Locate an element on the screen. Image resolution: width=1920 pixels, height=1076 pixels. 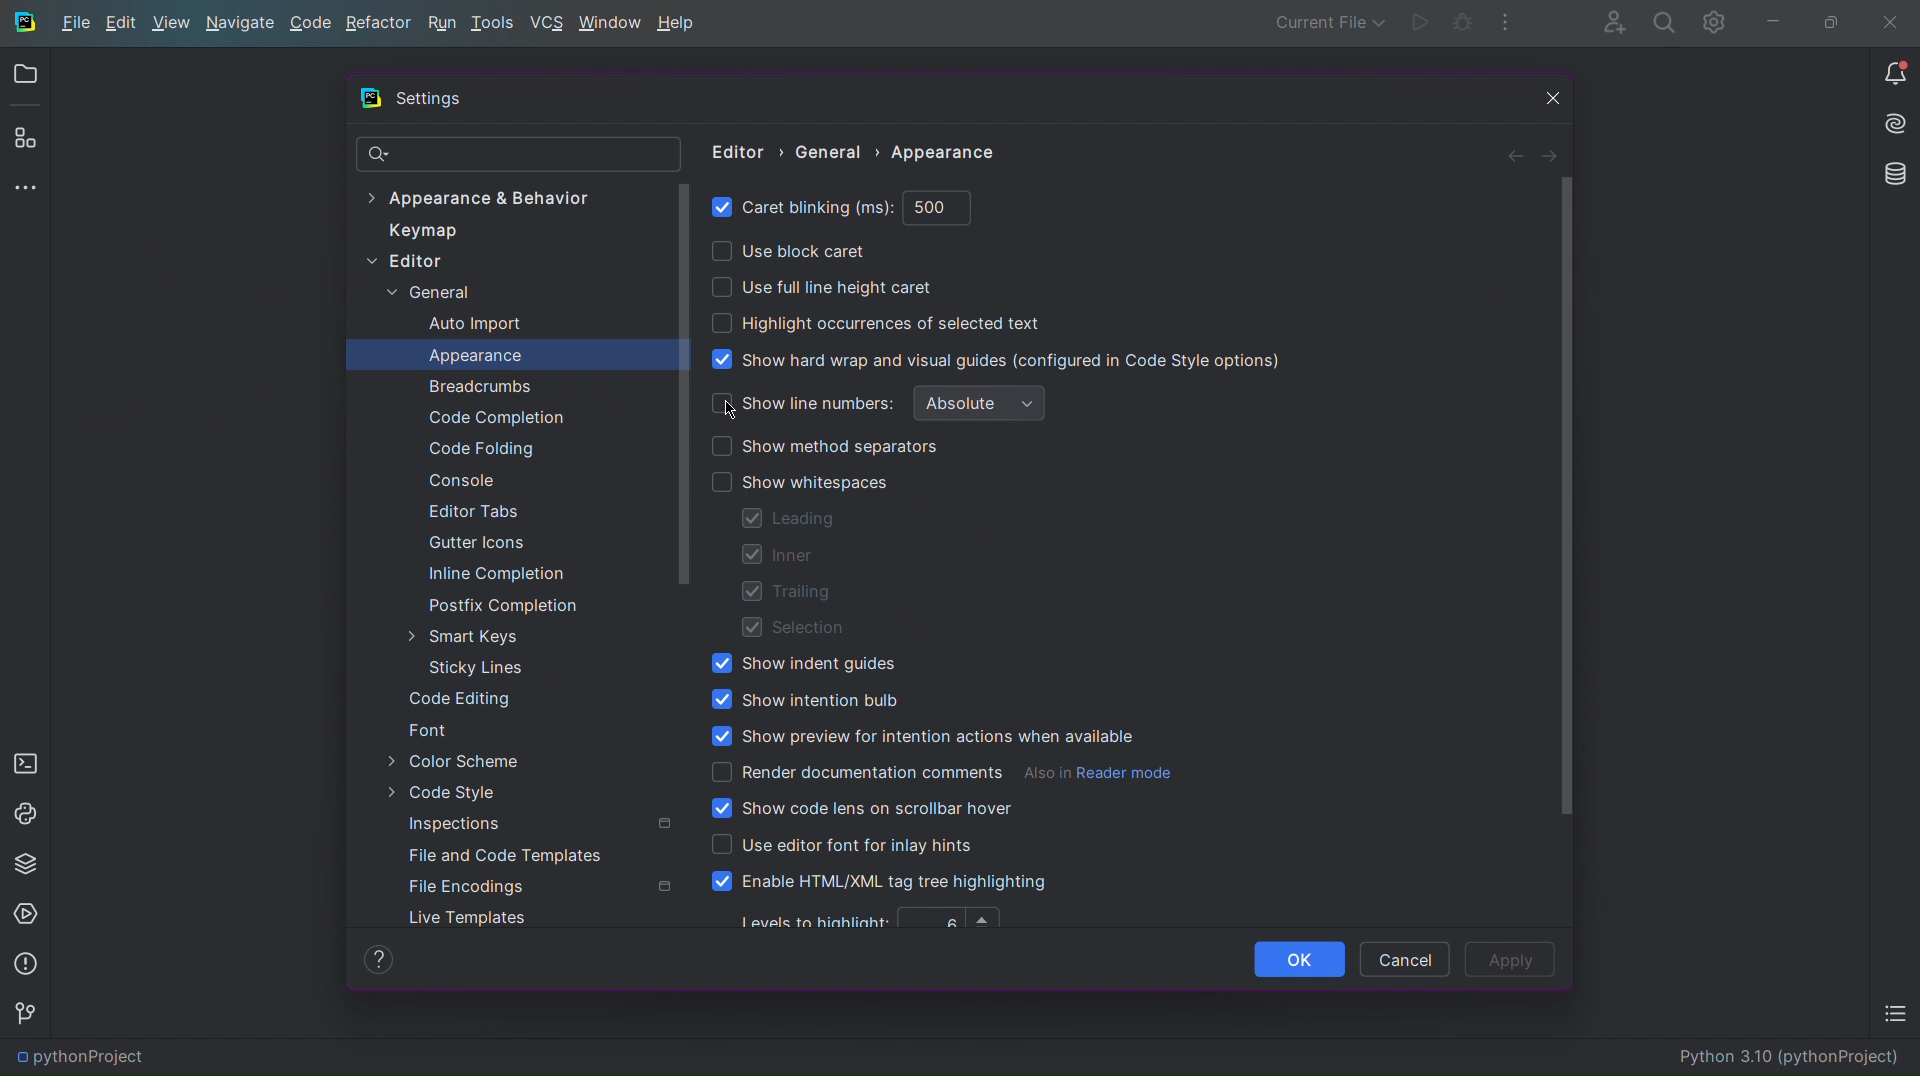
Python Packages is located at coordinates (28, 864).